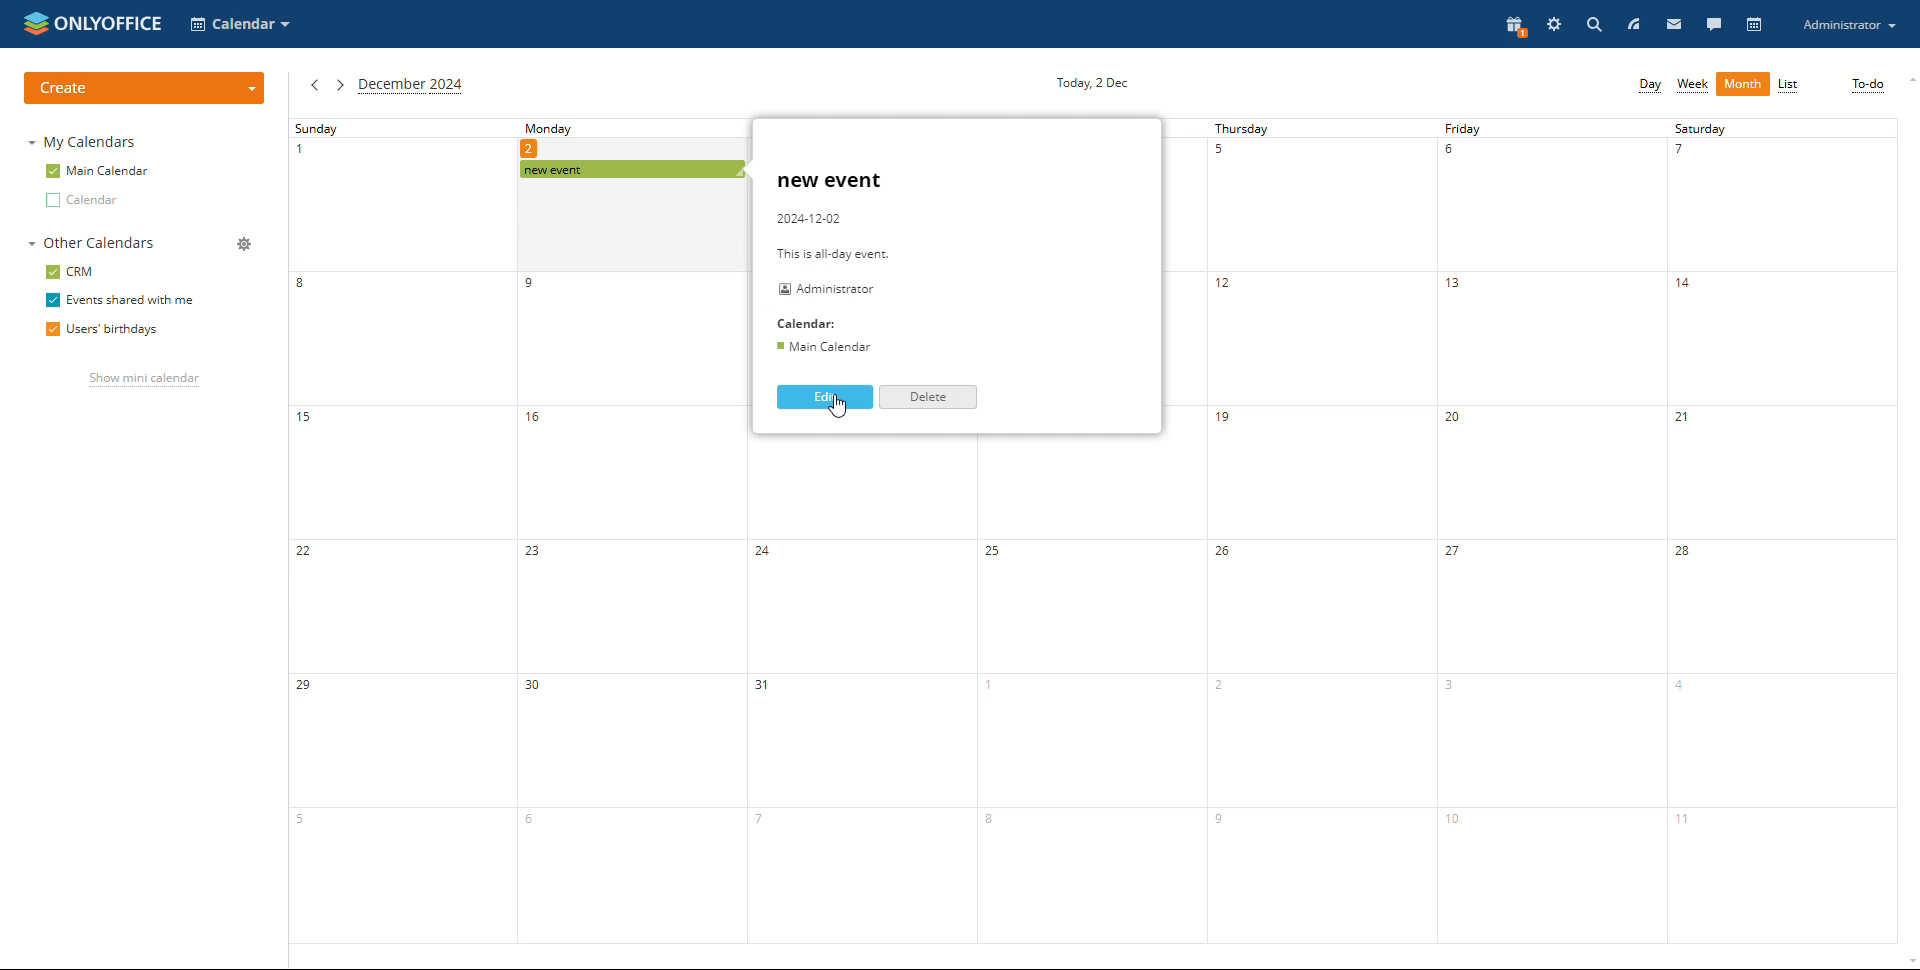  What do you see at coordinates (1515, 26) in the screenshot?
I see `present` at bounding box center [1515, 26].